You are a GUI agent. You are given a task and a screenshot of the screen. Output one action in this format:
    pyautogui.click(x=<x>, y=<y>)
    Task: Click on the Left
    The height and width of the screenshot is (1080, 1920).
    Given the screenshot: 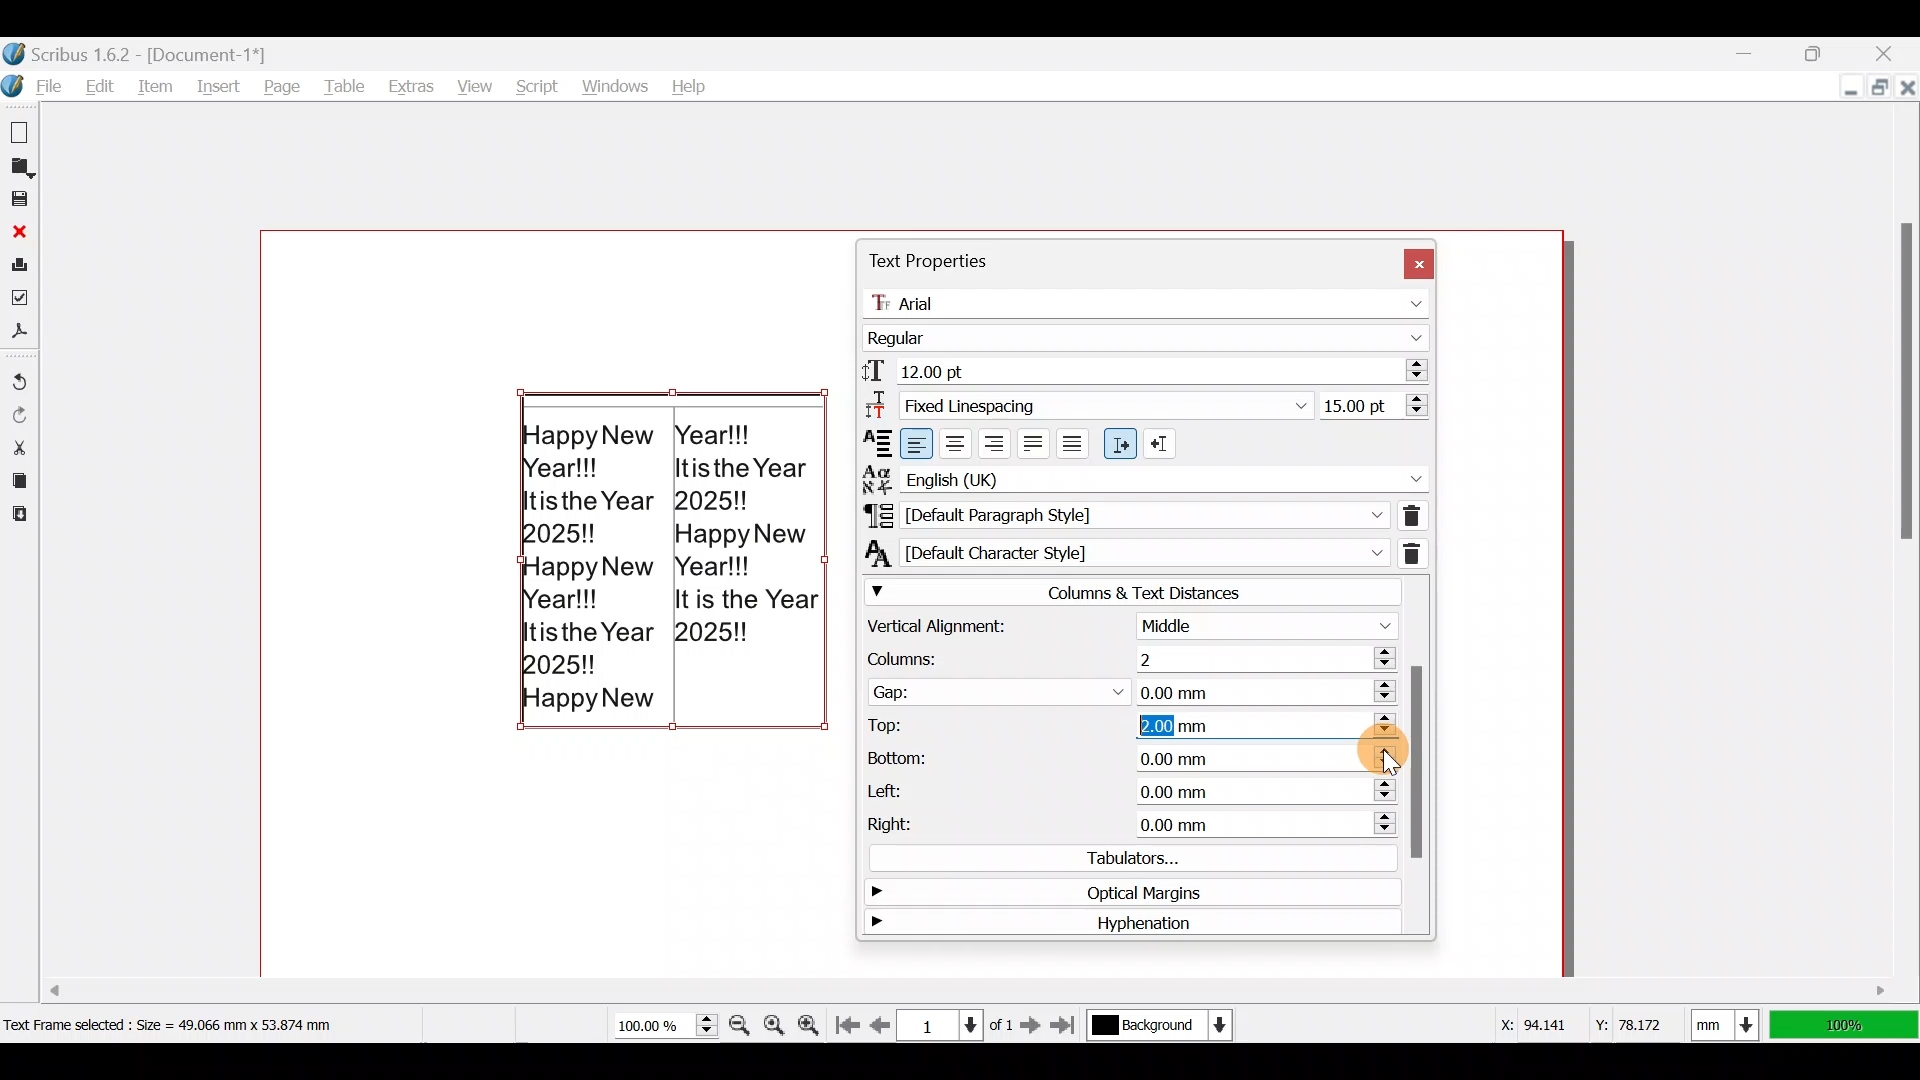 What is the action you would take?
    pyautogui.click(x=1122, y=790)
    